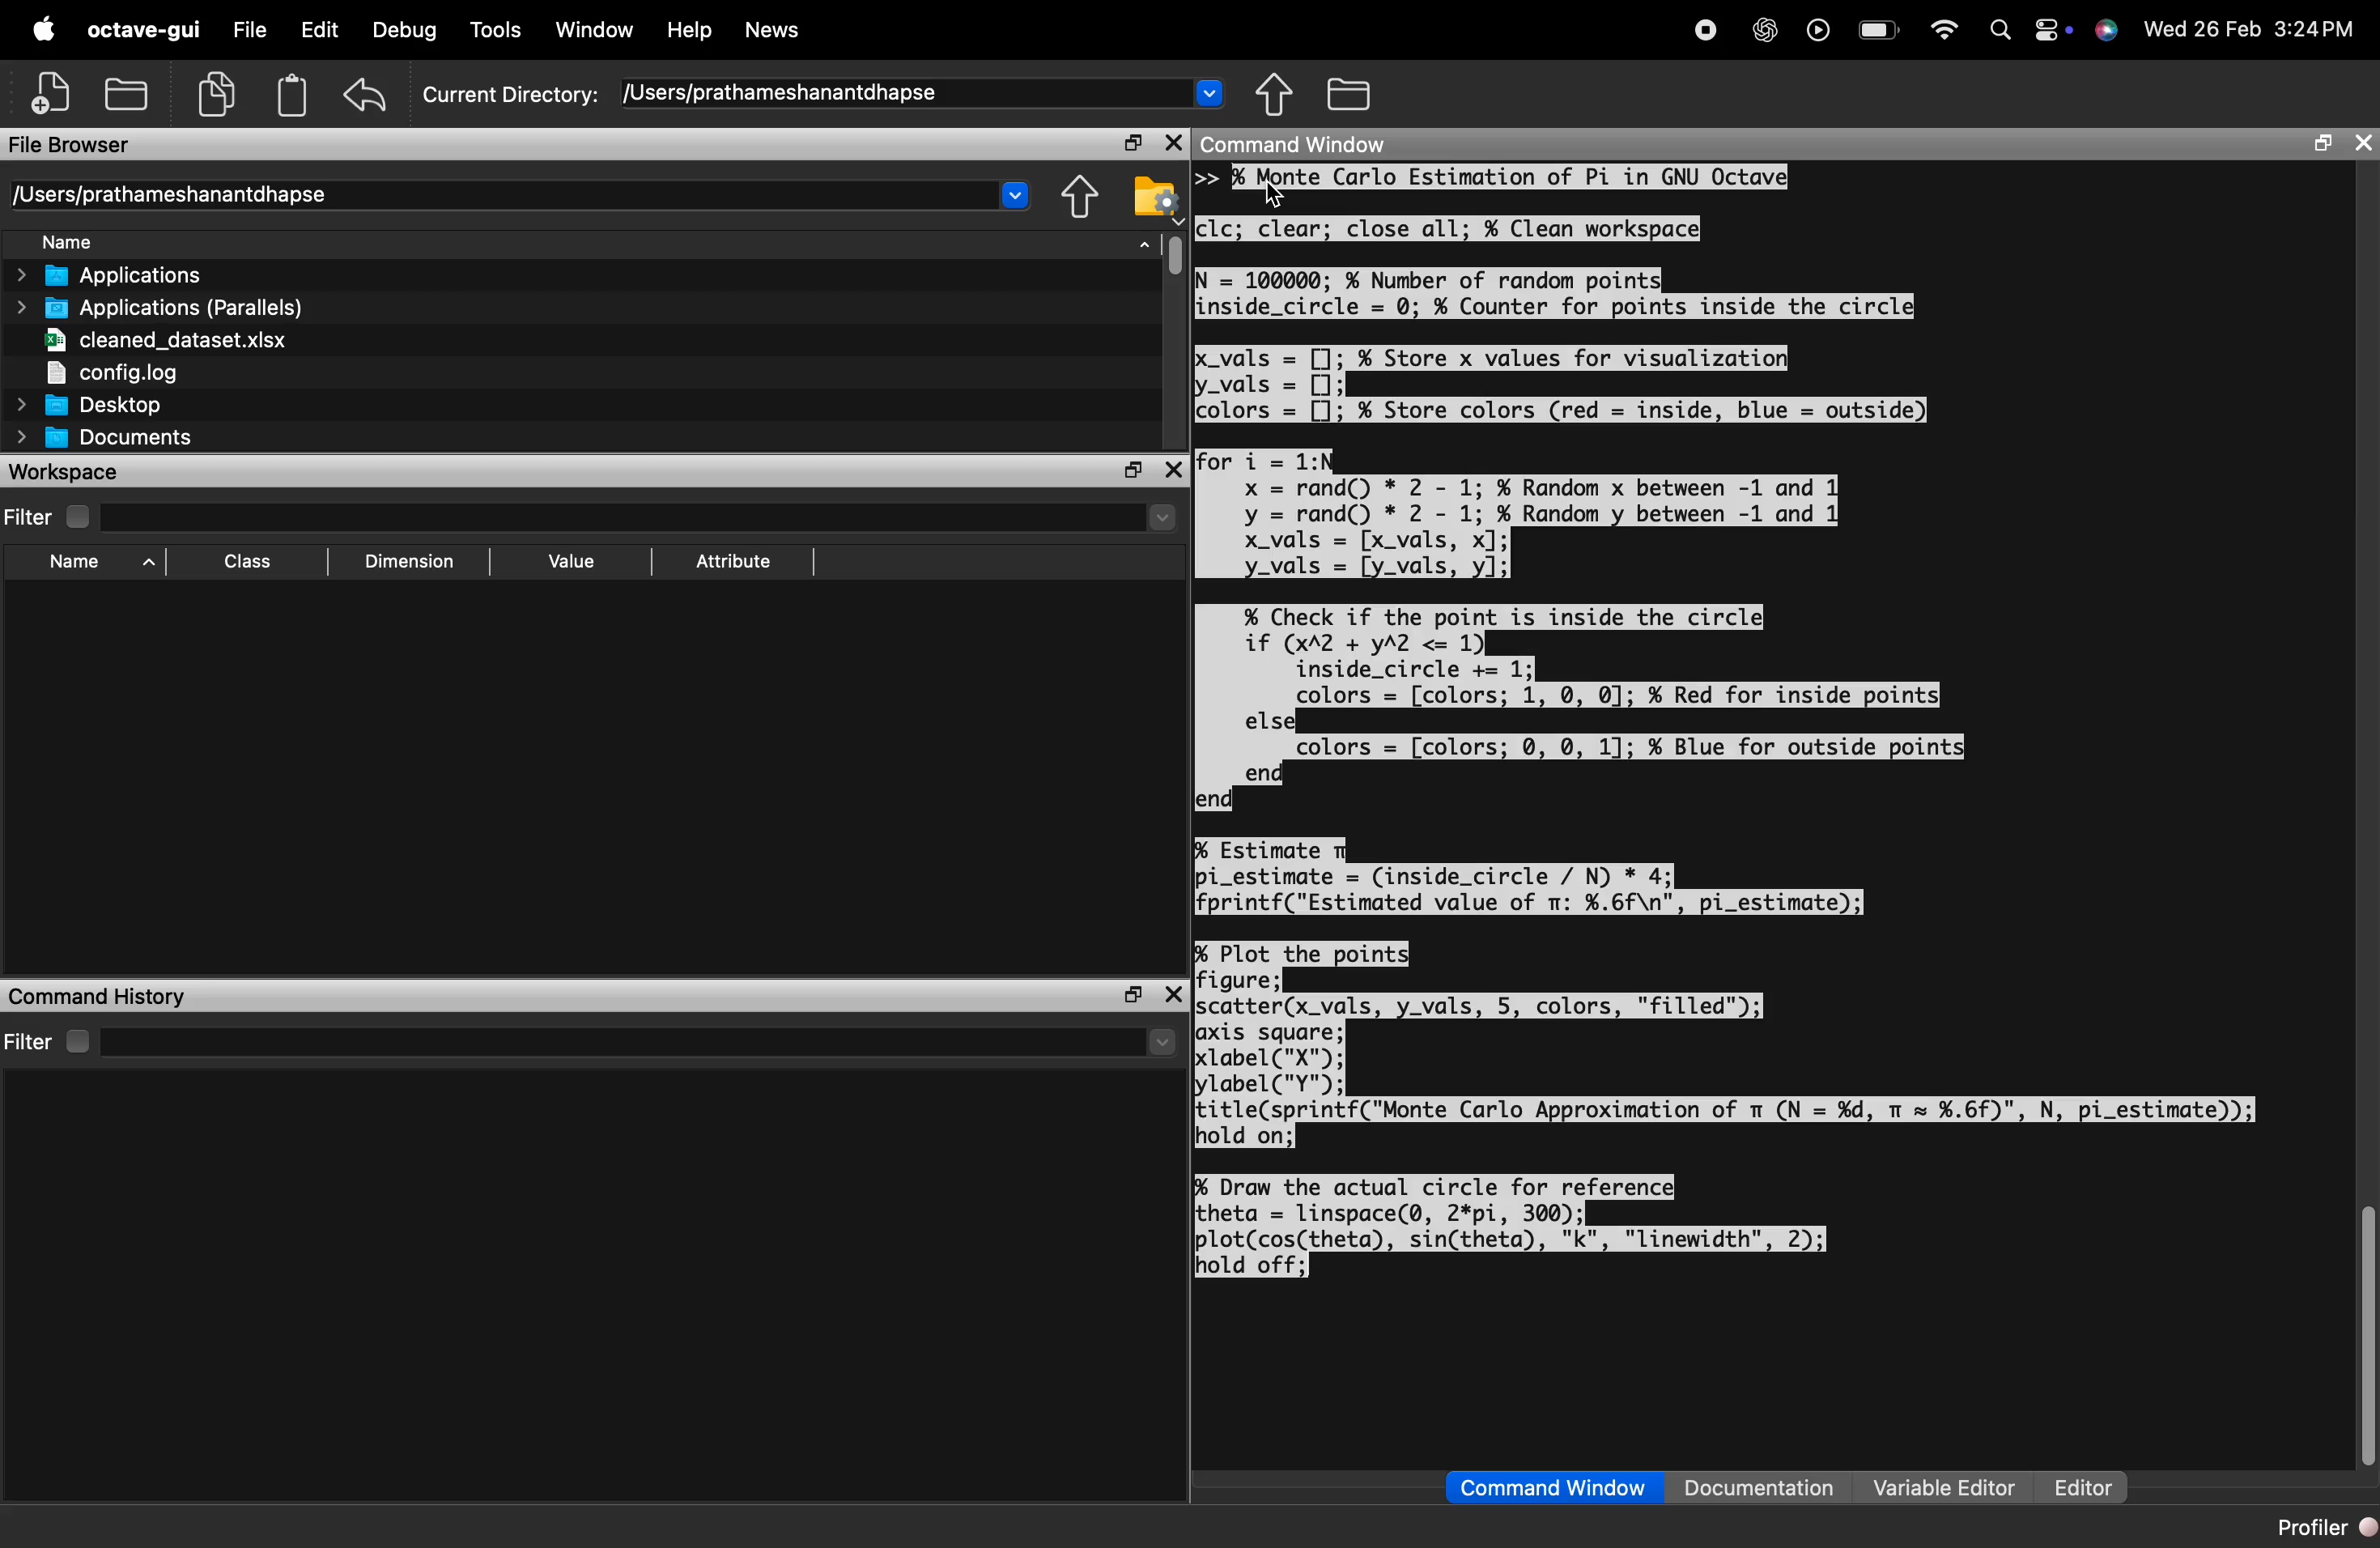 The width and height of the screenshot is (2380, 1548). What do you see at coordinates (1760, 33) in the screenshot?
I see `chat GPT` at bounding box center [1760, 33].